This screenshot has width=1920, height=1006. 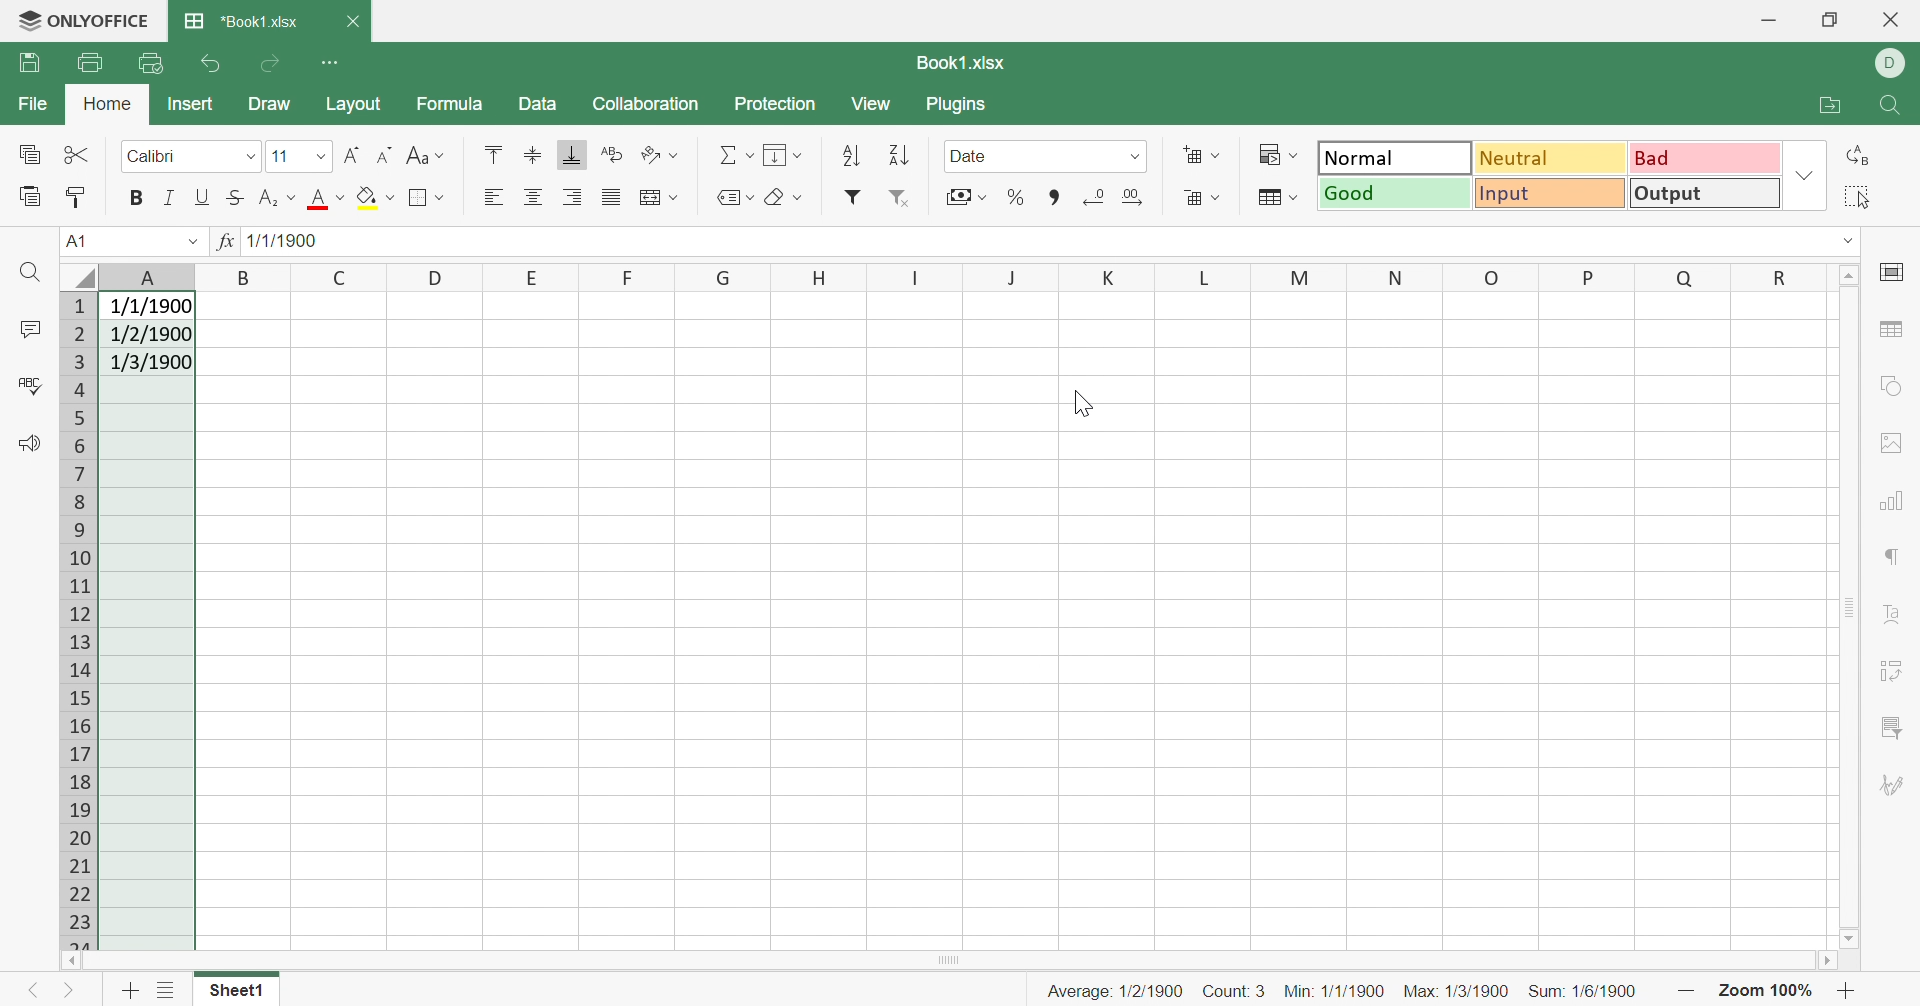 What do you see at coordinates (901, 198) in the screenshot?
I see `Remove filter` at bounding box center [901, 198].